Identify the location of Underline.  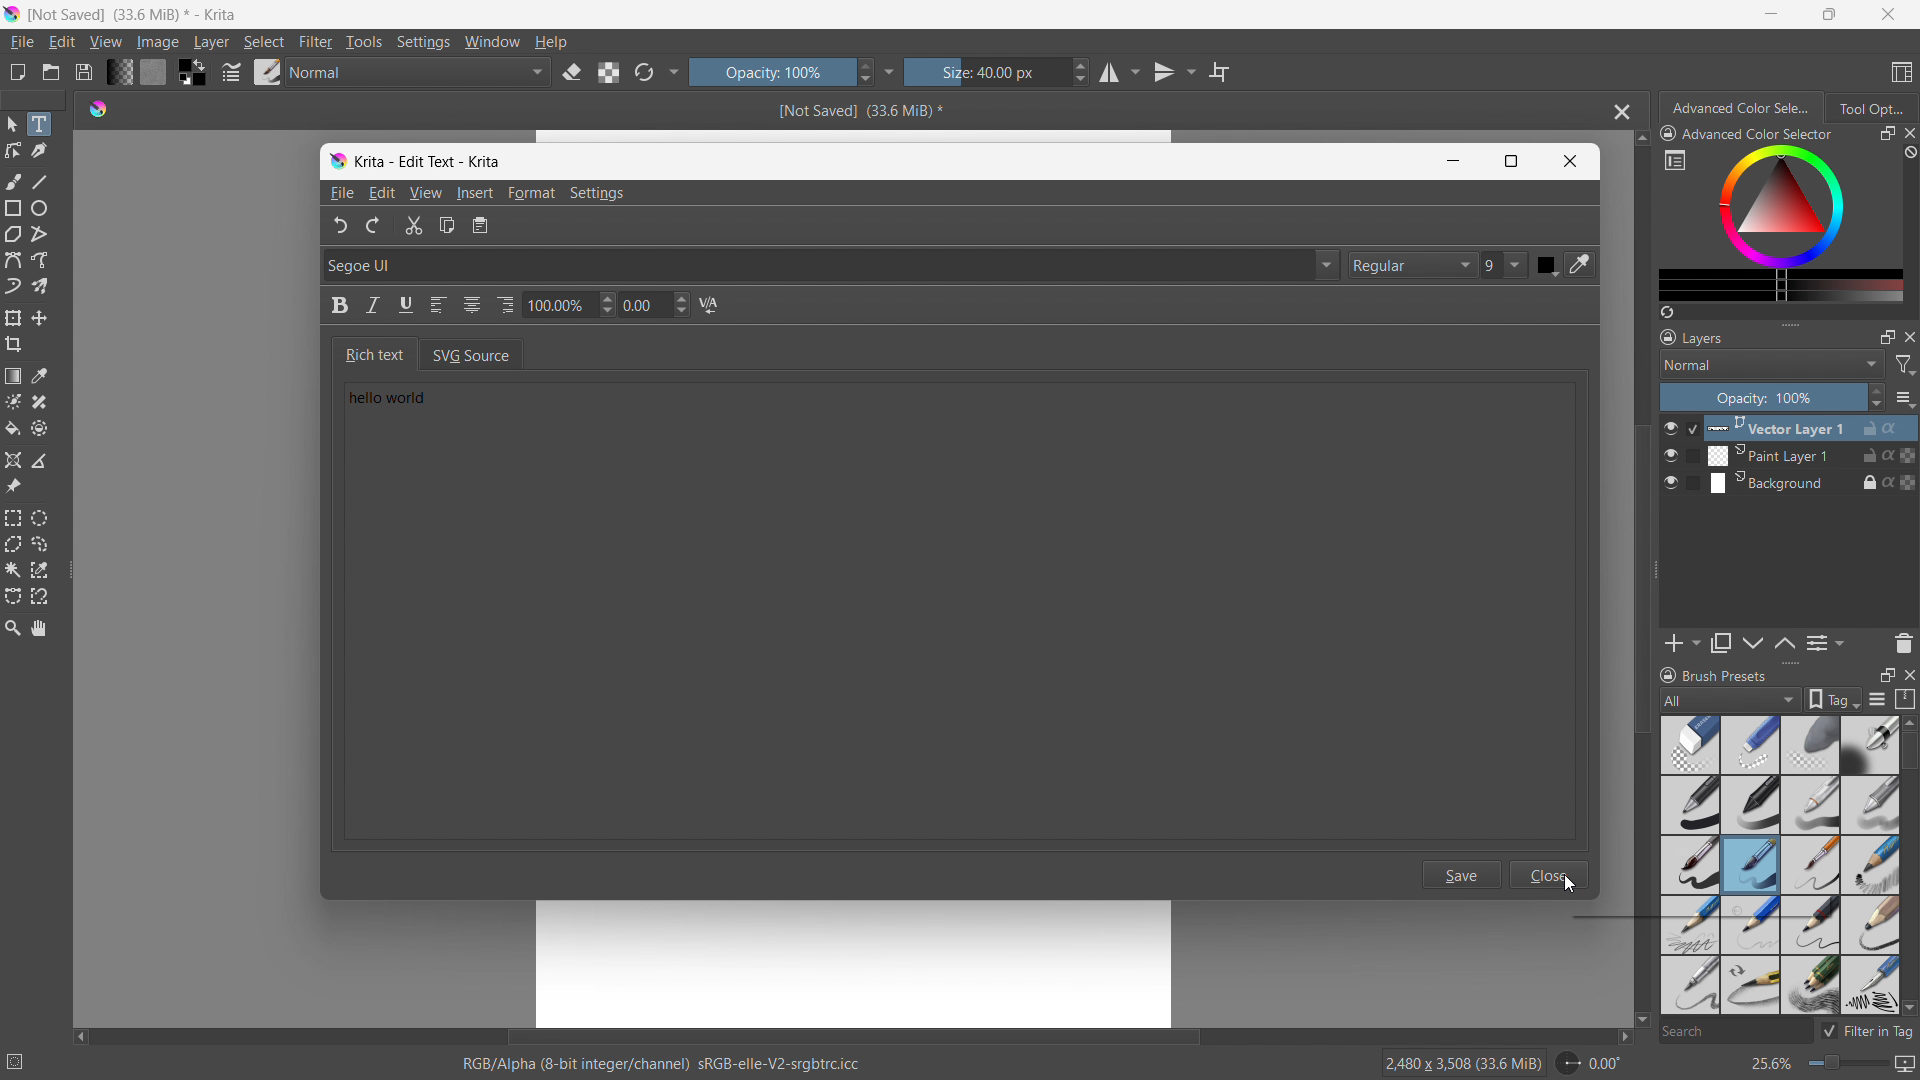
(407, 306).